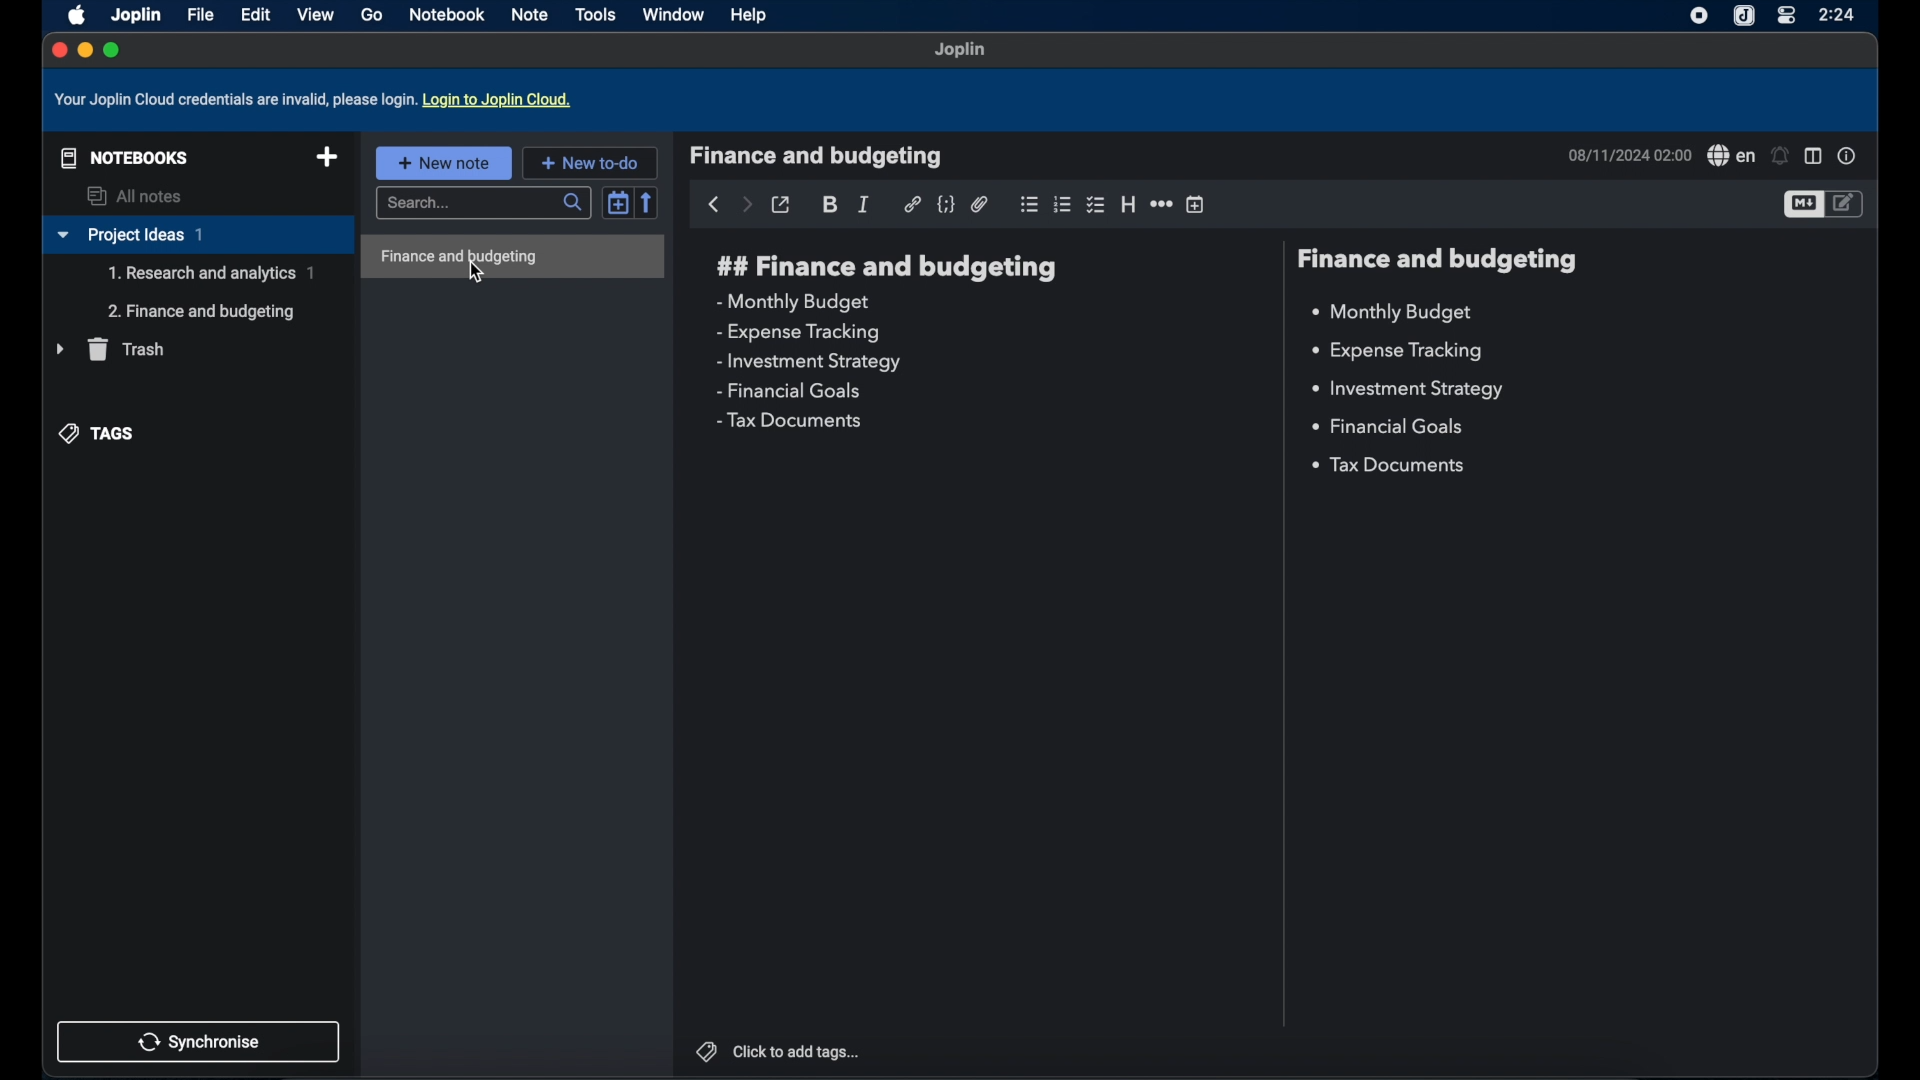 The width and height of the screenshot is (1920, 1080). What do you see at coordinates (110, 349) in the screenshot?
I see `trash menu` at bounding box center [110, 349].